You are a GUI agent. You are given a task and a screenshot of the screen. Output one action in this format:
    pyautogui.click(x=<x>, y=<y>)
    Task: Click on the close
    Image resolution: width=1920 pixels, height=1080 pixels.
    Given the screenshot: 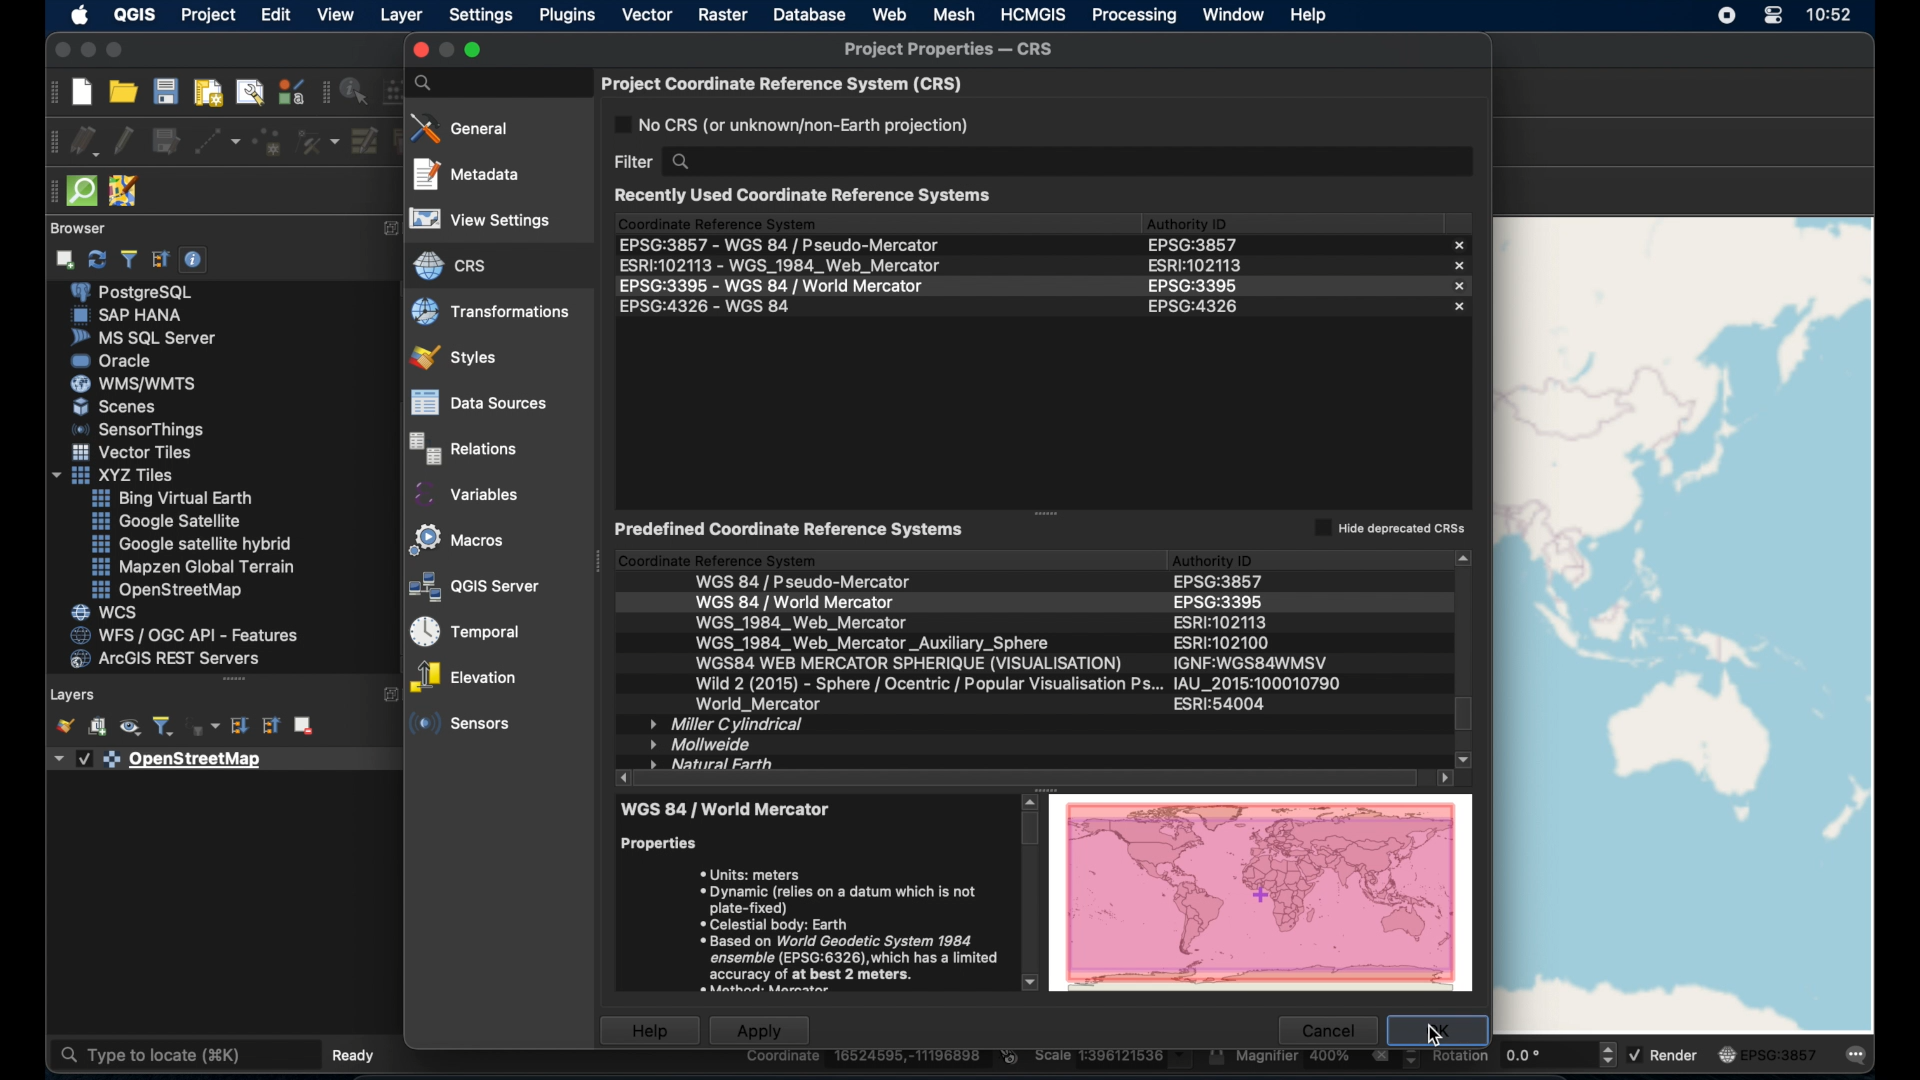 What is the action you would take?
    pyautogui.click(x=60, y=49)
    